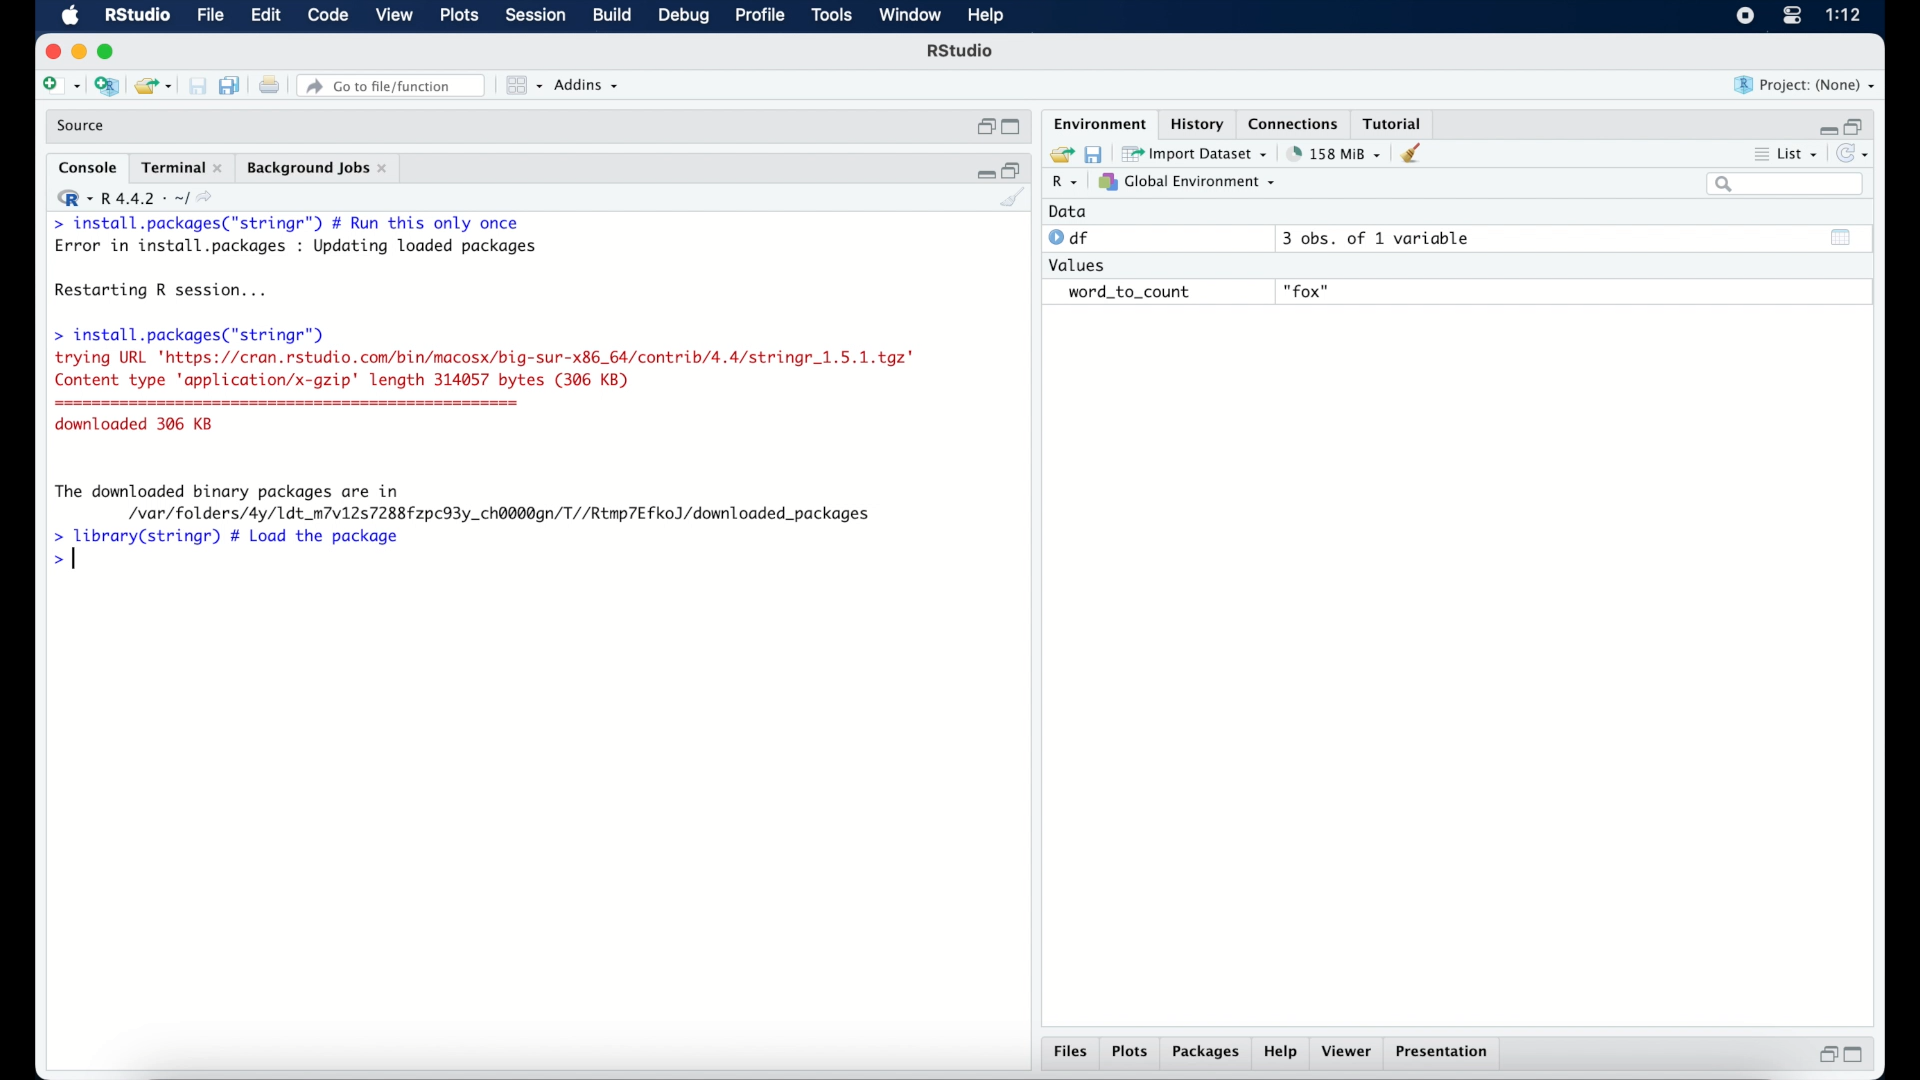  I want to click on tutorial, so click(1393, 121).